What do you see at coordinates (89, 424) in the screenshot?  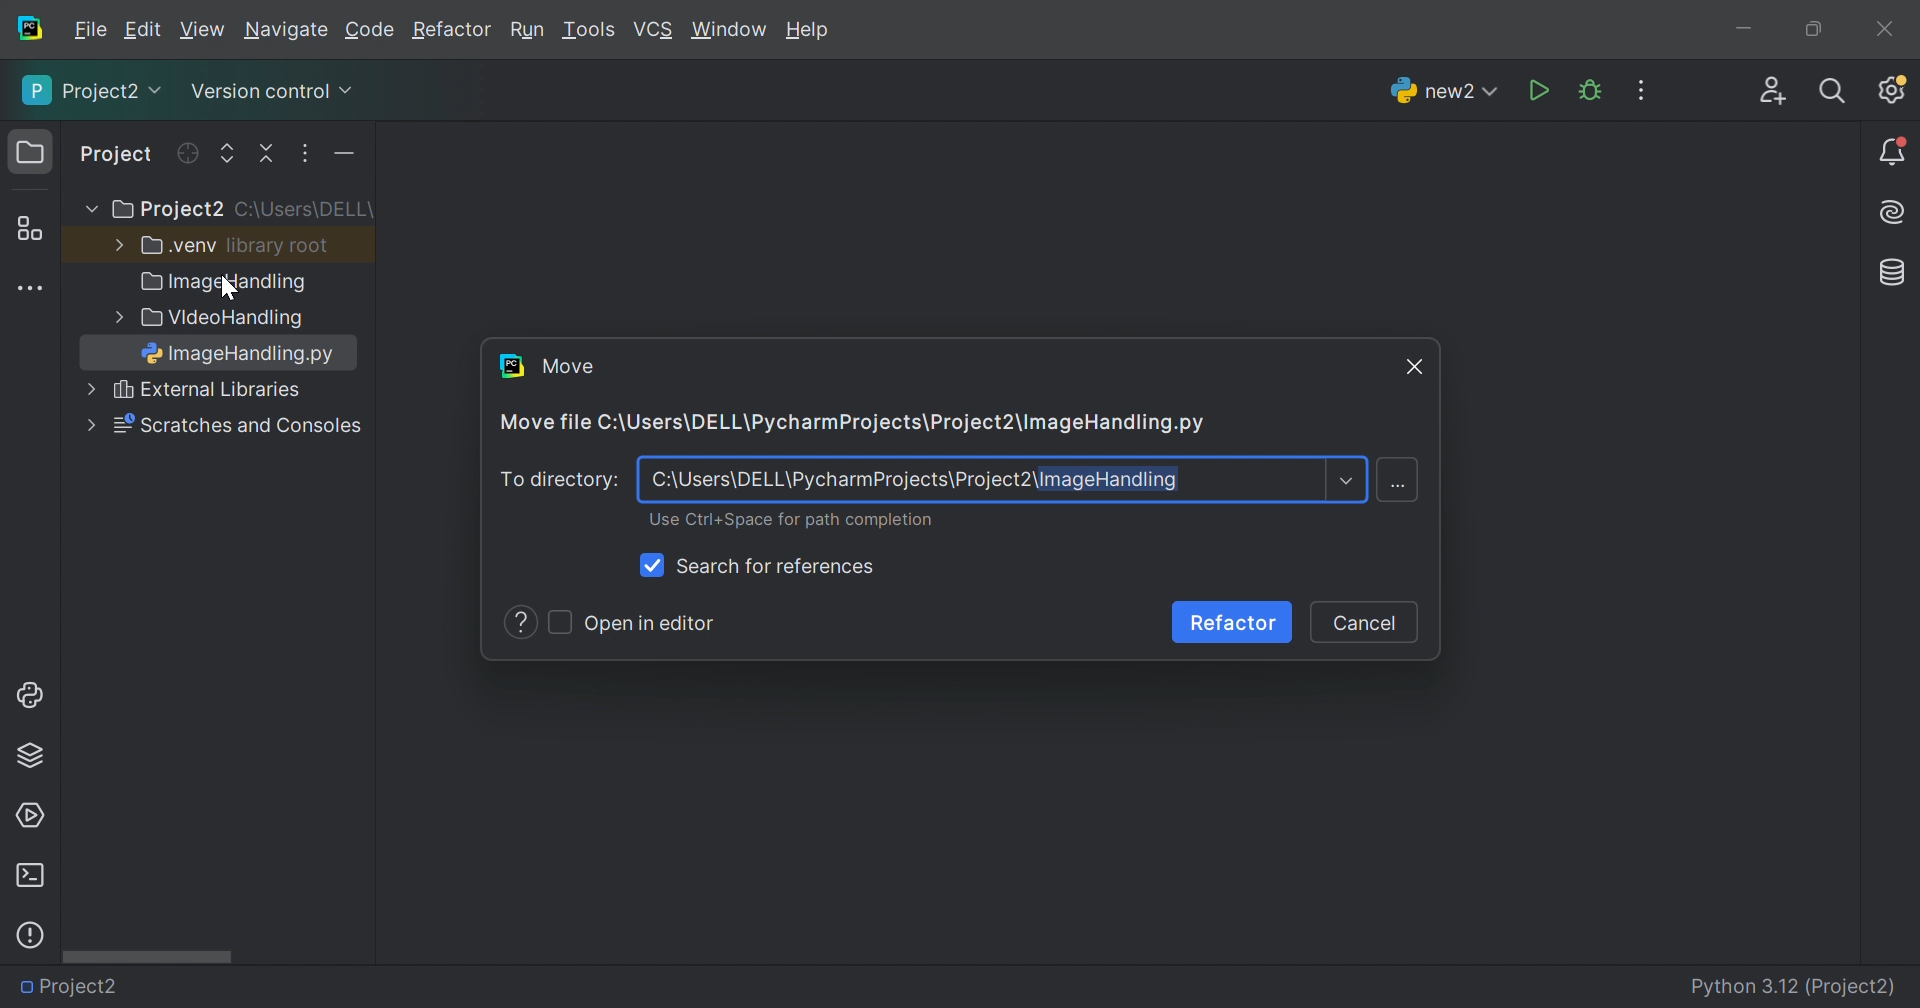 I see `More` at bounding box center [89, 424].